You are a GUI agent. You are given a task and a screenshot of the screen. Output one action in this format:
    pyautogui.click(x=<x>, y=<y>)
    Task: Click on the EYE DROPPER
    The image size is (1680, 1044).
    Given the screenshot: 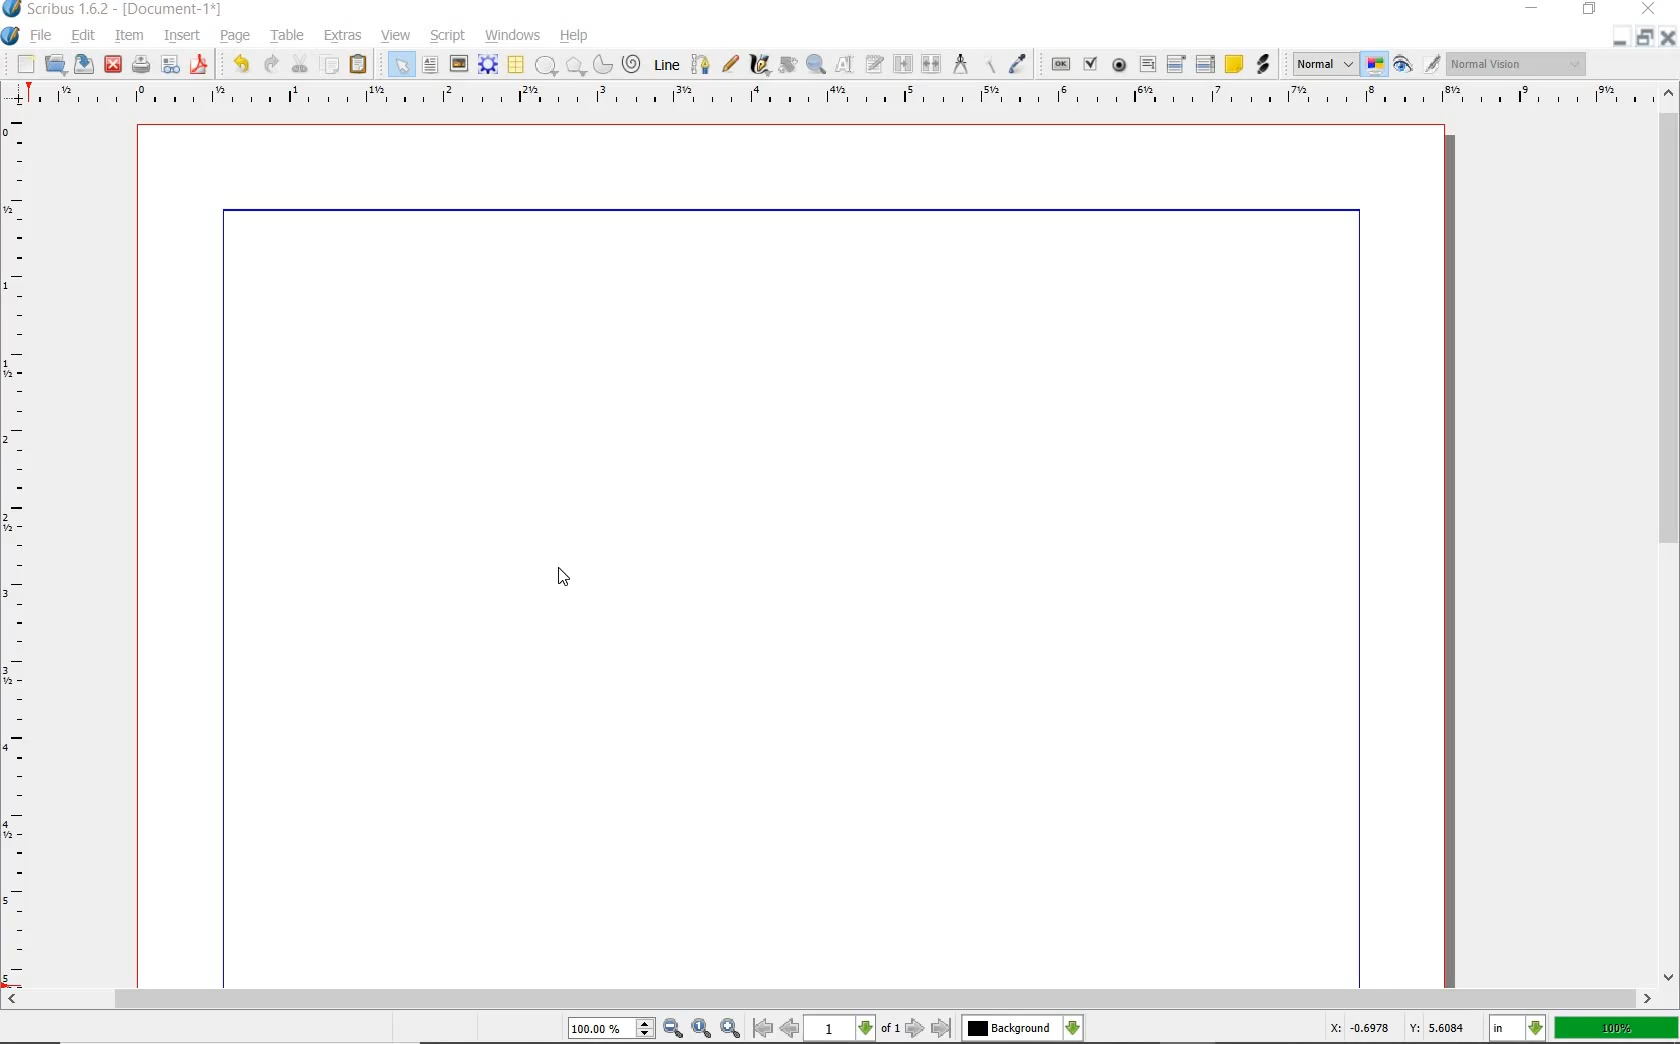 What is the action you would take?
    pyautogui.click(x=1019, y=65)
    